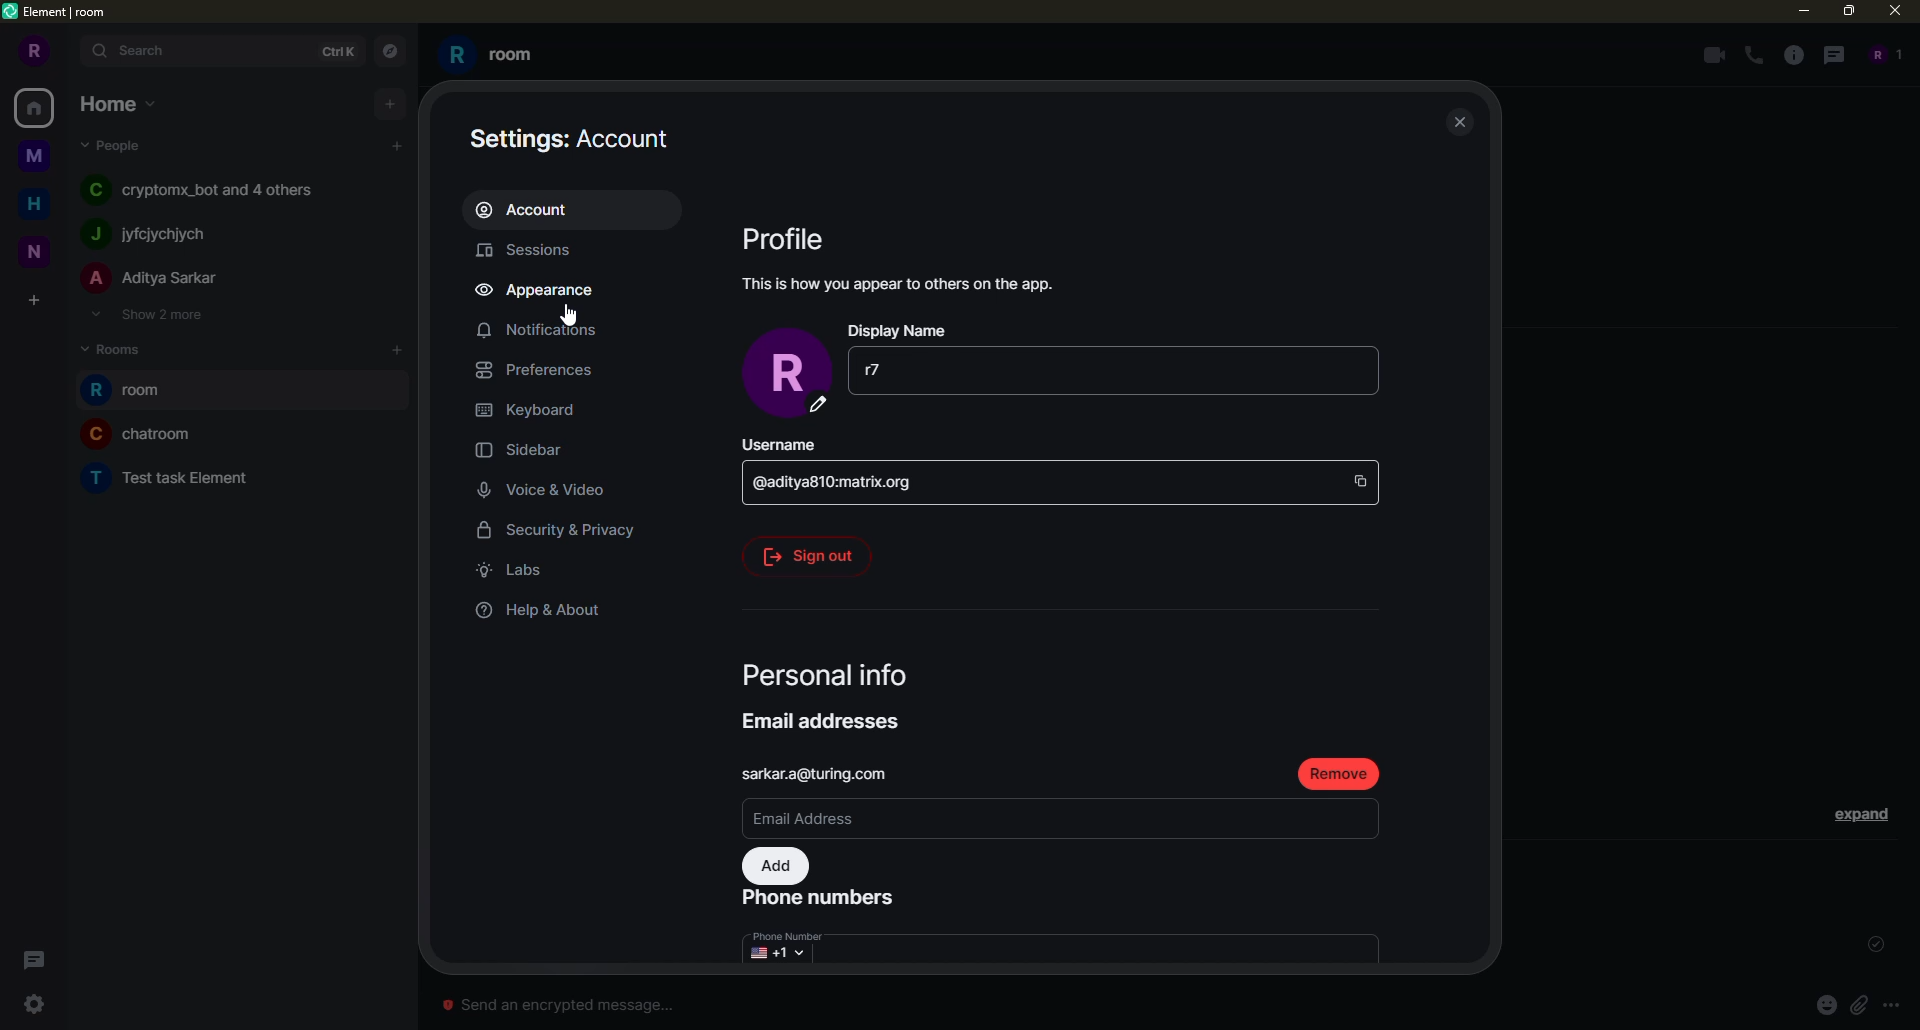 The height and width of the screenshot is (1030, 1920). I want to click on voice call, so click(1756, 56).